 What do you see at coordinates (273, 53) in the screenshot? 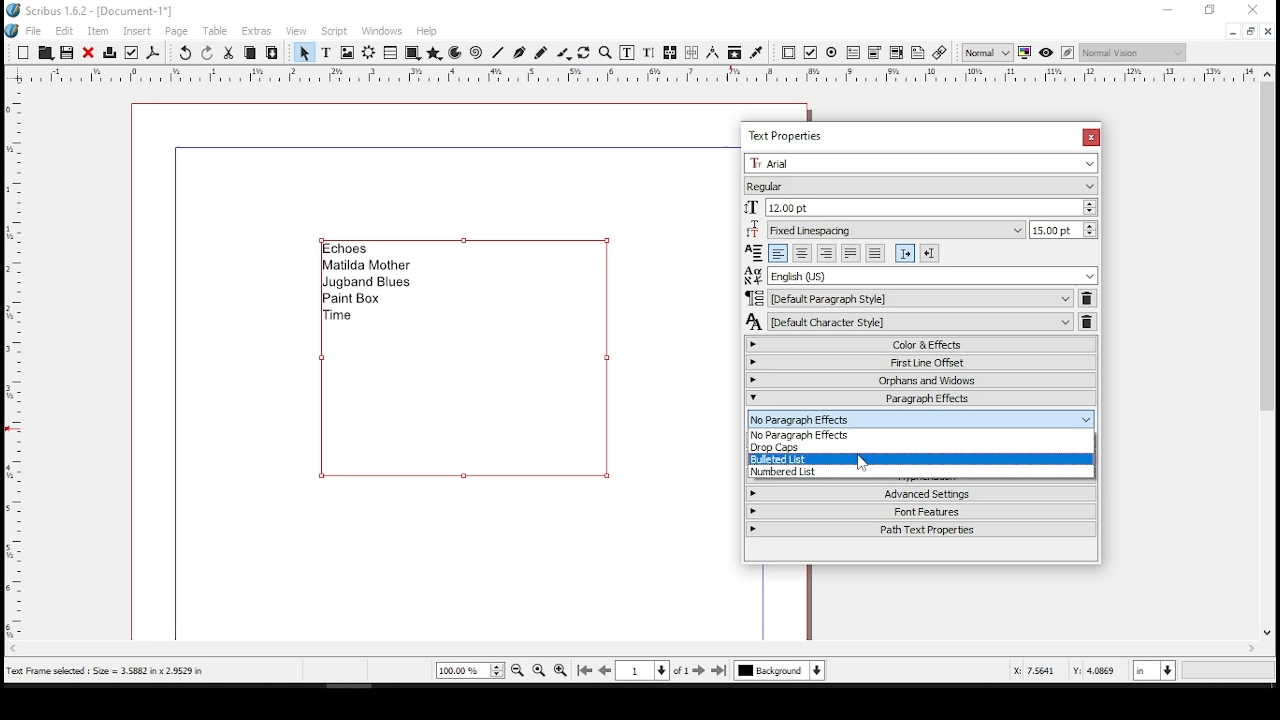
I see `paste` at bounding box center [273, 53].